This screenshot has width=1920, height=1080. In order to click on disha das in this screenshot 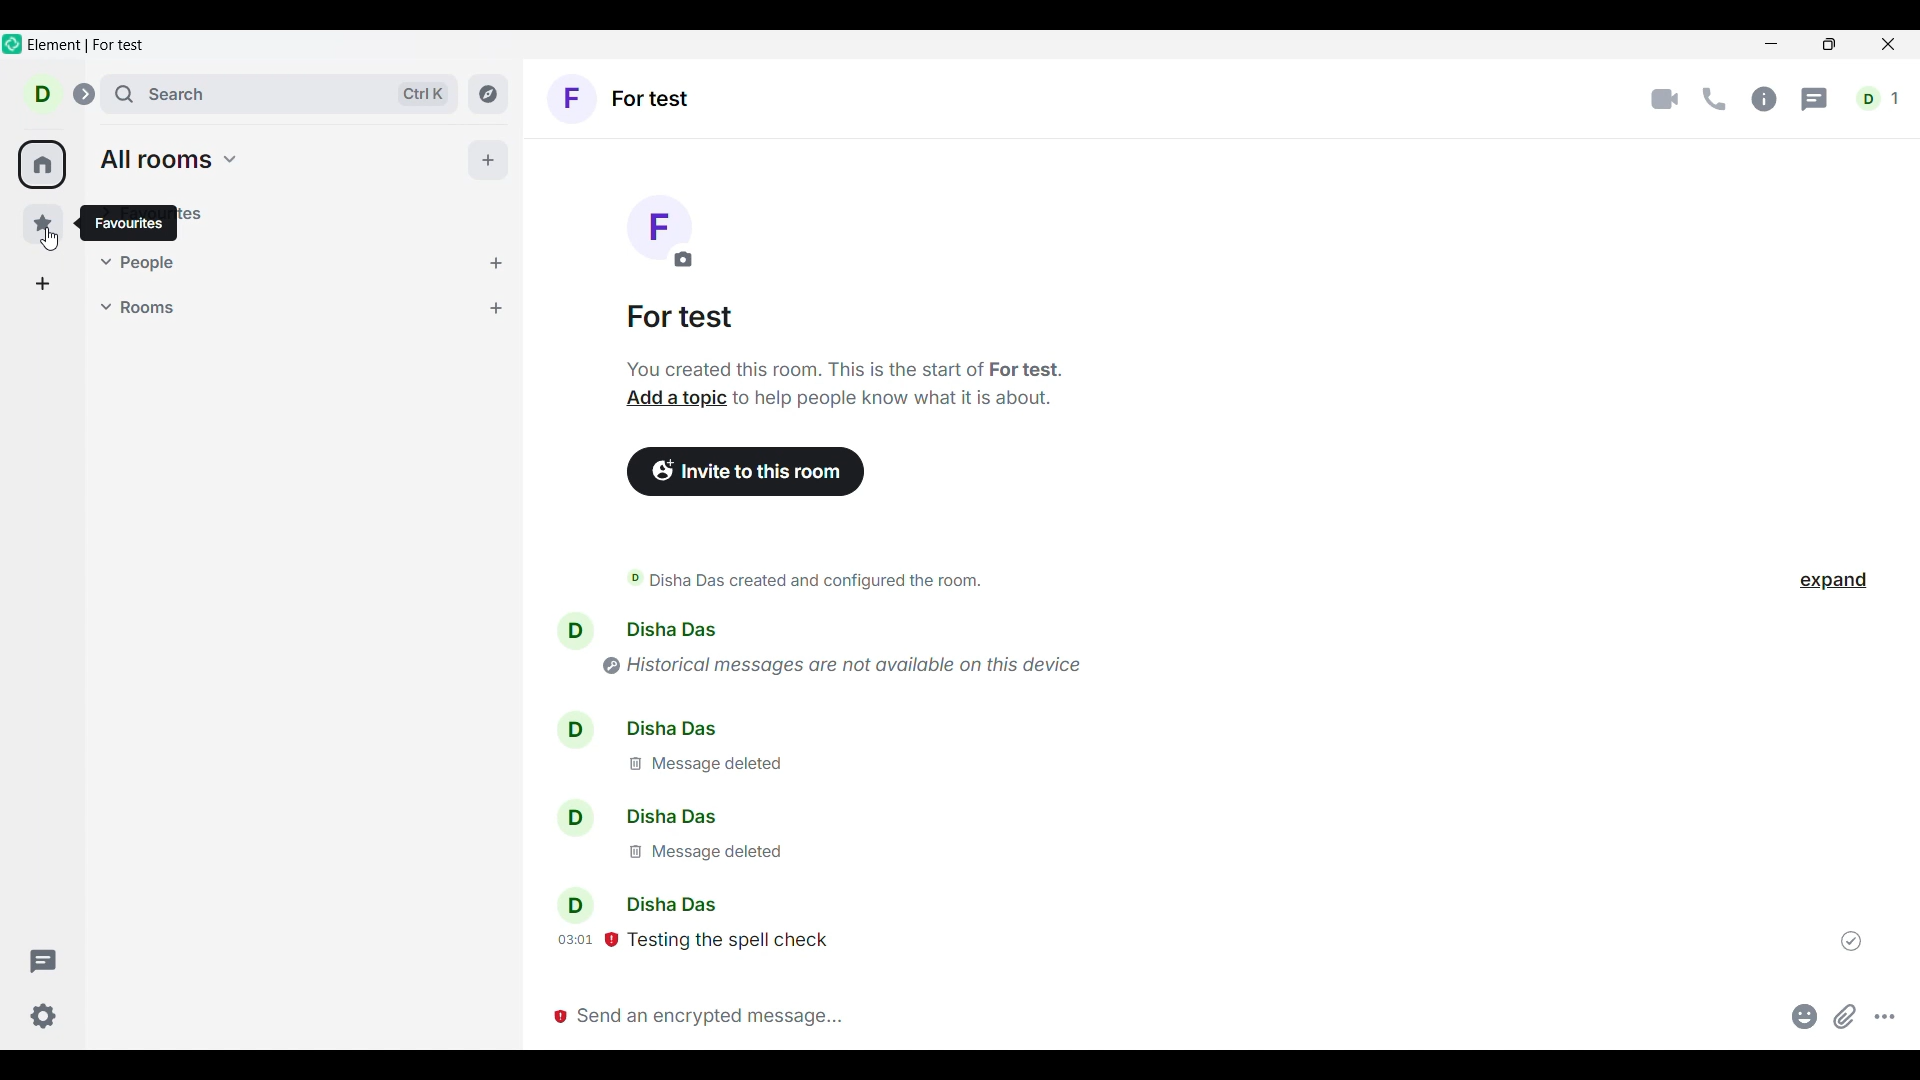, I will do `click(659, 631)`.